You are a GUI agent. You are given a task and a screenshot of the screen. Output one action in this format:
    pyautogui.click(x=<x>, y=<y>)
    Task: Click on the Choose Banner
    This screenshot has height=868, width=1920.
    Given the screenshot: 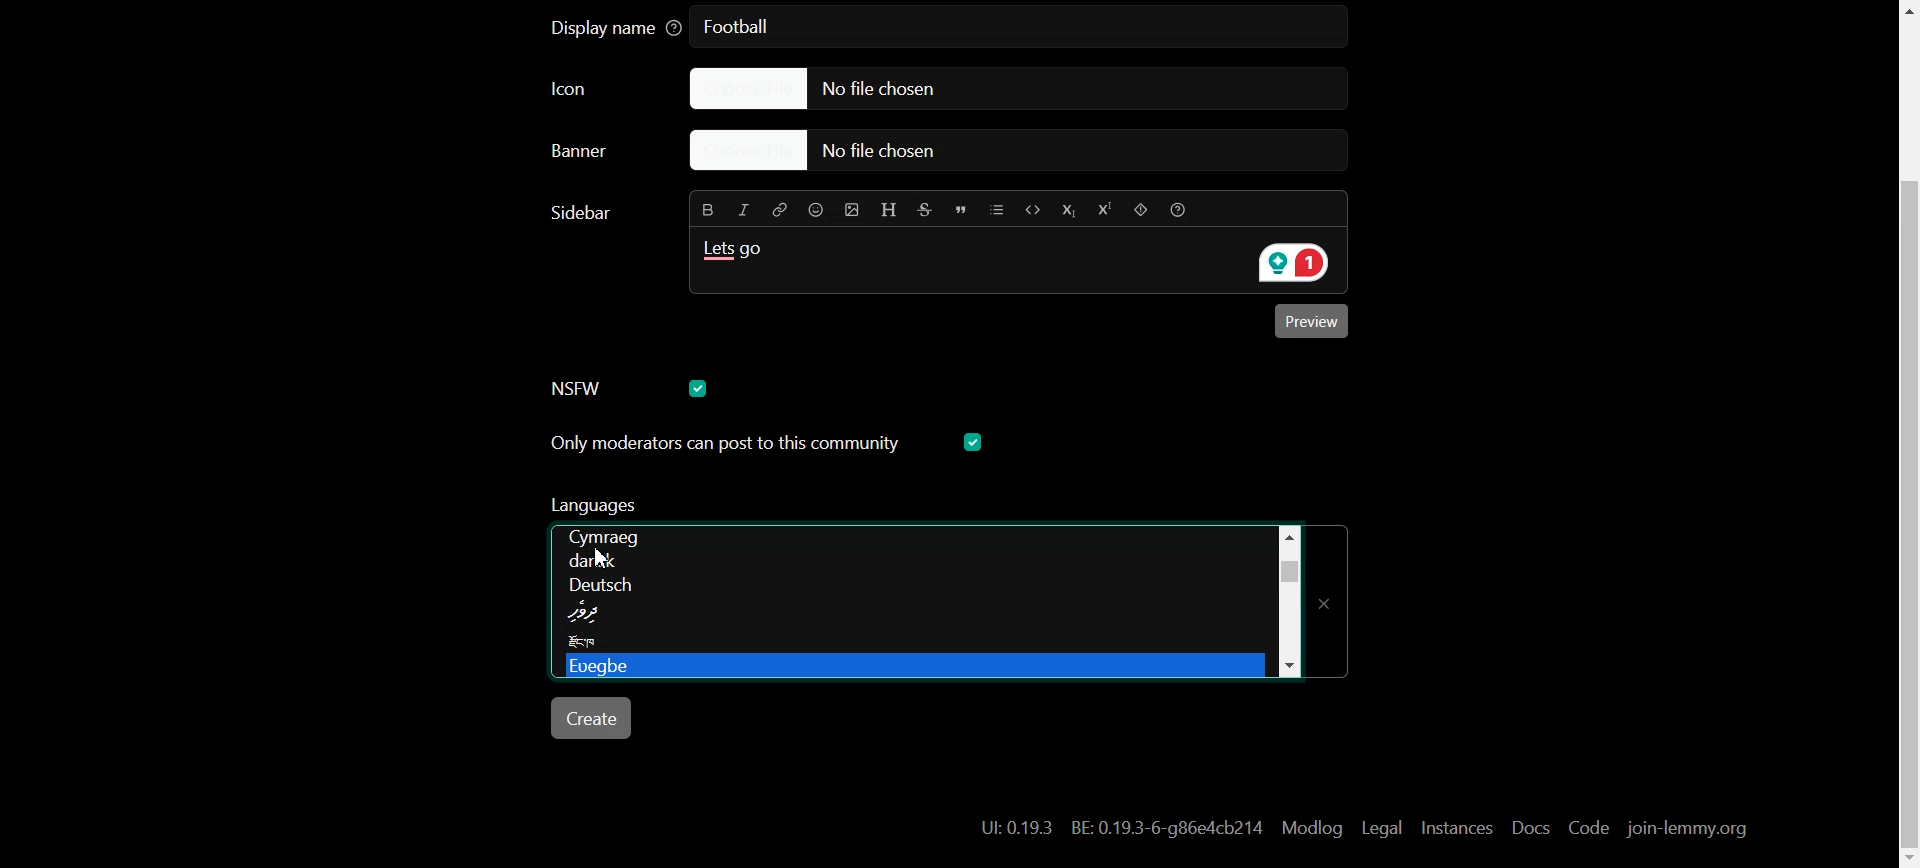 What is the action you would take?
    pyautogui.click(x=603, y=156)
    